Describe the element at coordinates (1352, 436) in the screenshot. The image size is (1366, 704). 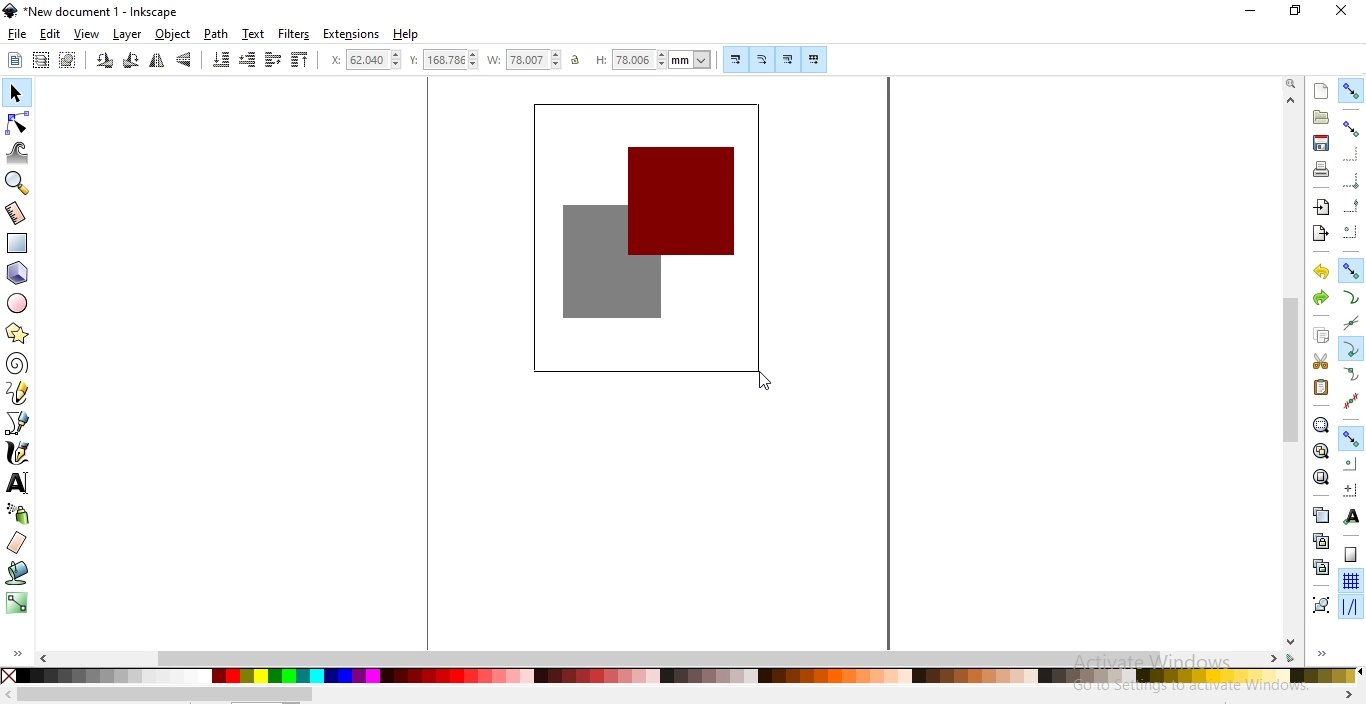
I see `snap other points` at that location.